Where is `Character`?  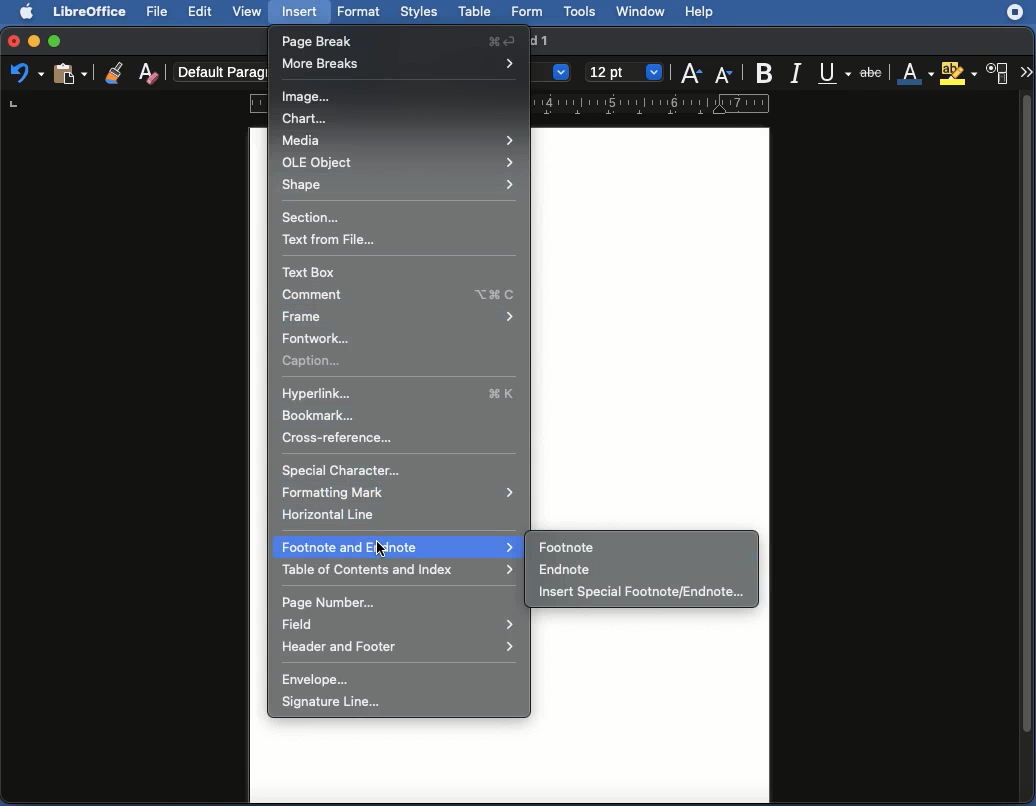 Character is located at coordinates (997, 74).